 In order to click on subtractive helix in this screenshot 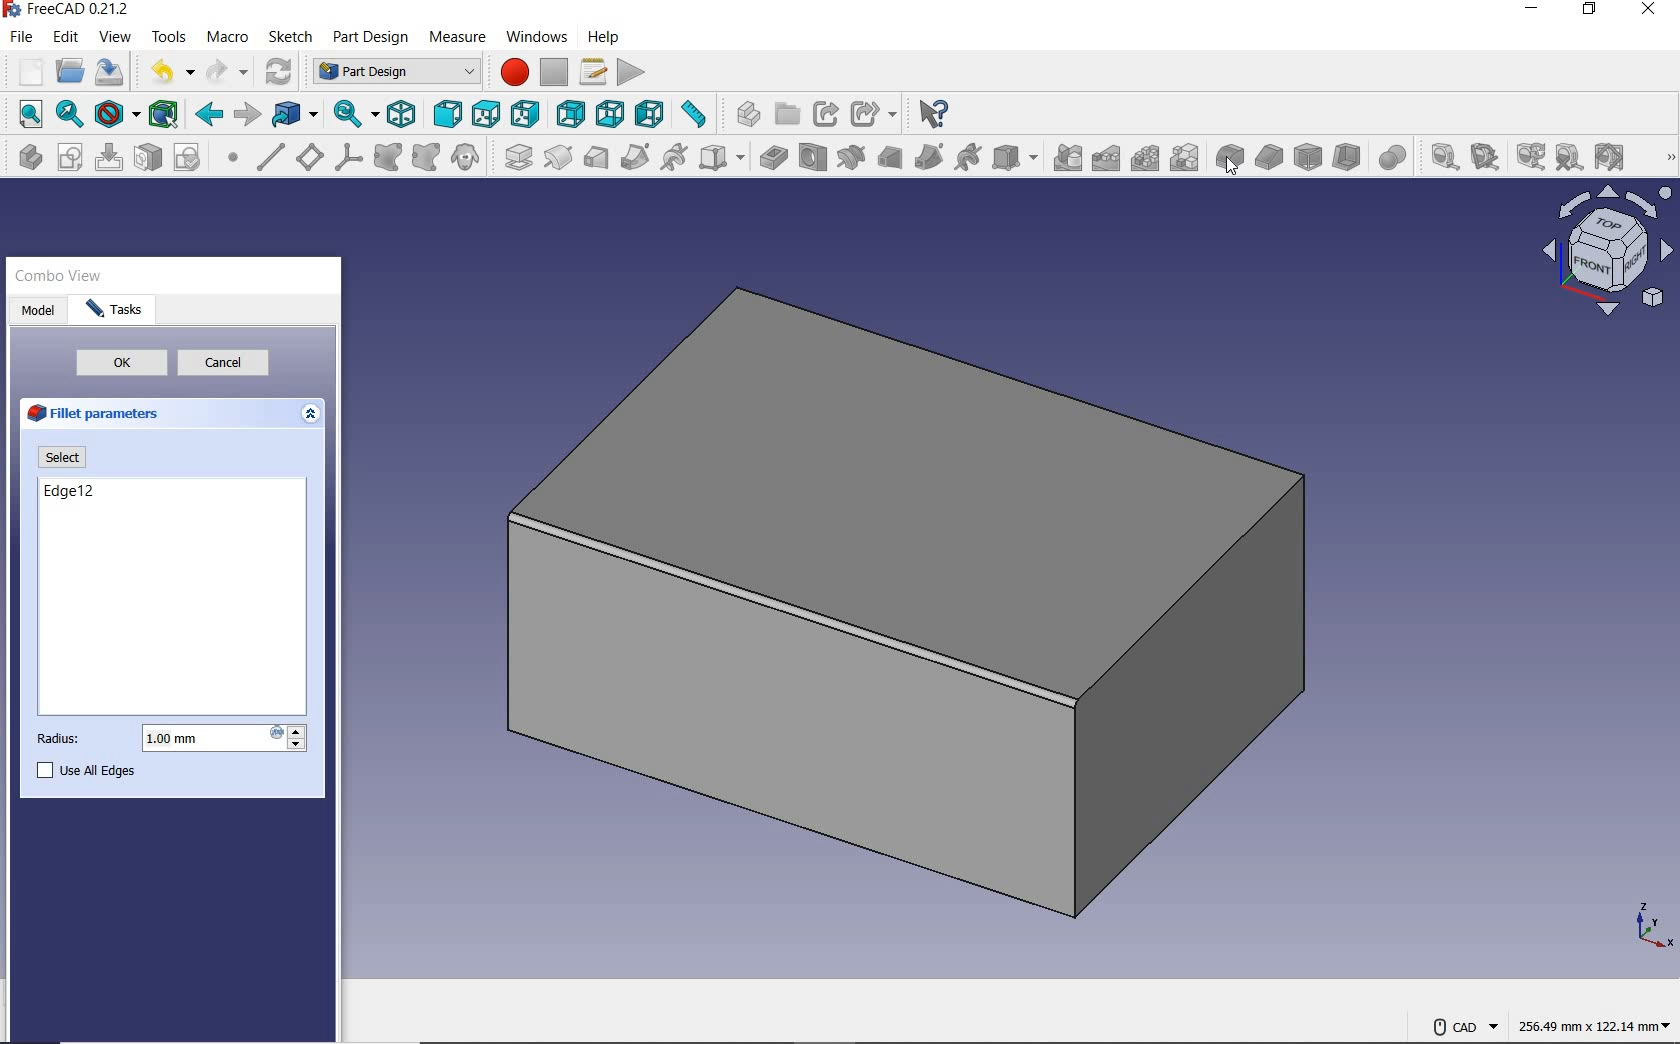, I will do `click(967, 156)`.